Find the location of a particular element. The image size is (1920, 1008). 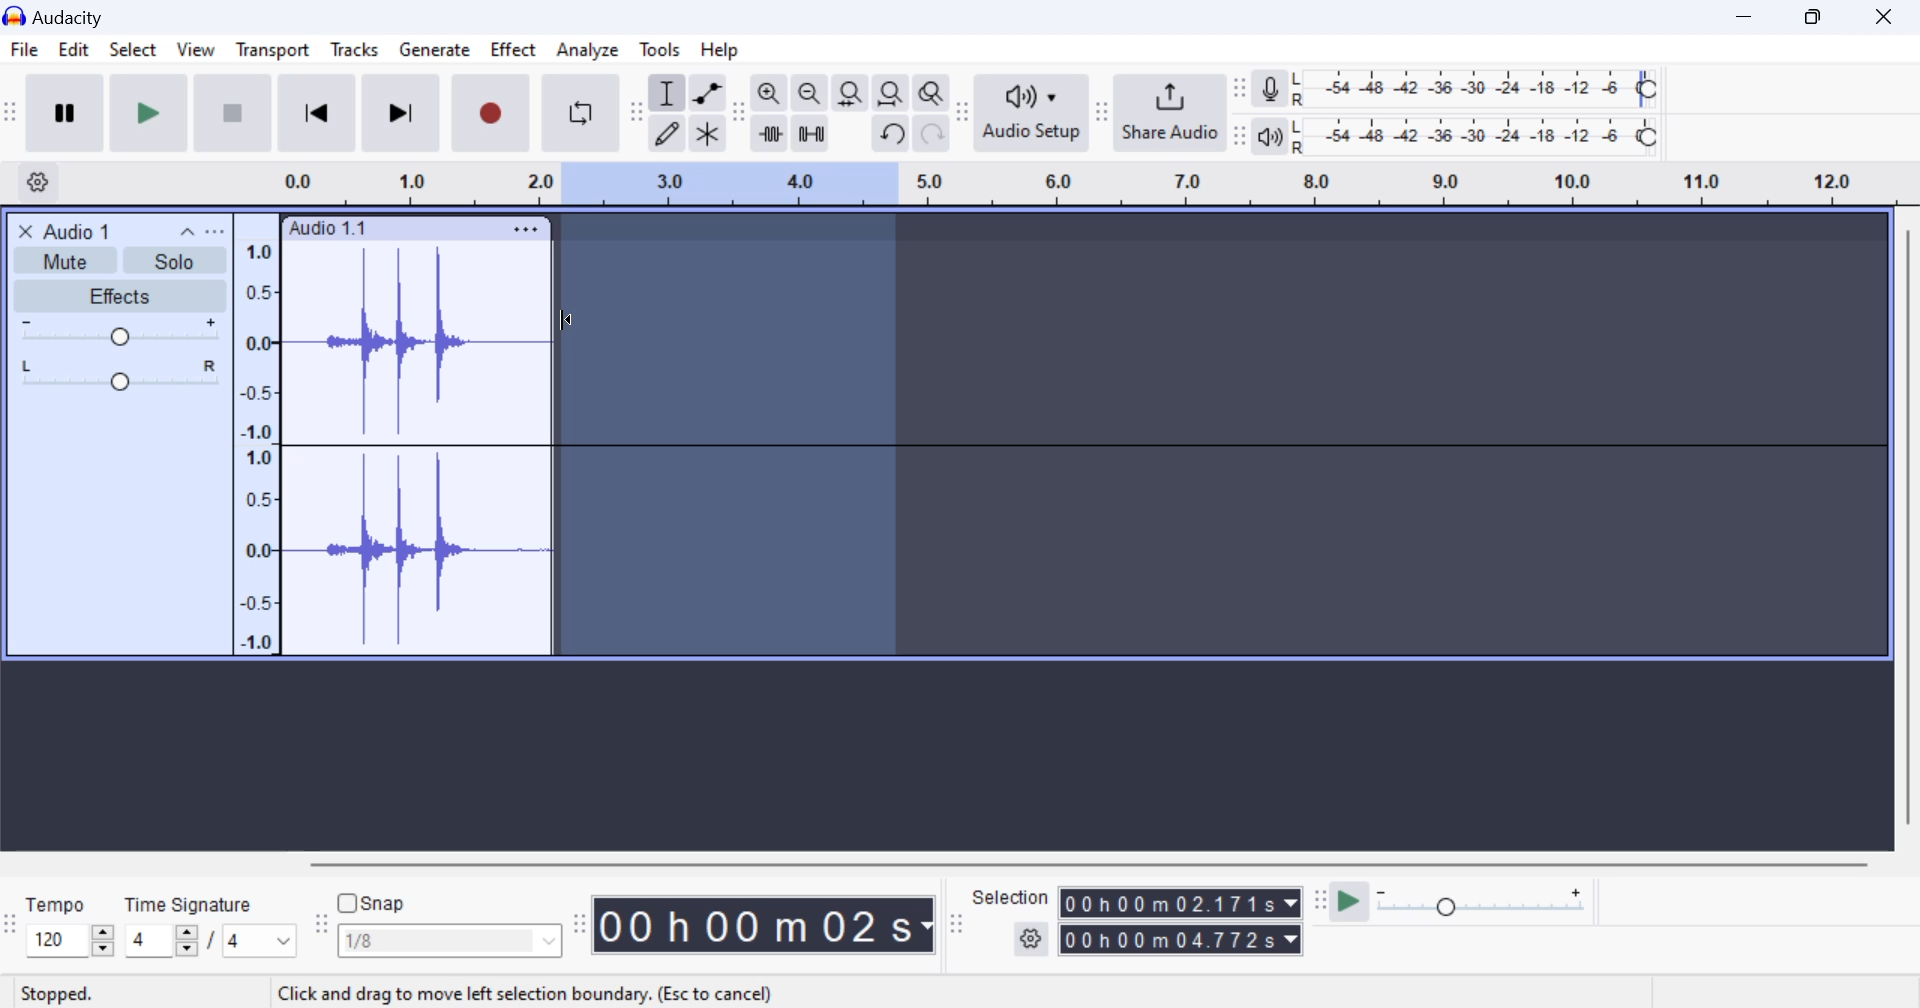

record meter is located at coordinates (1271, 91).